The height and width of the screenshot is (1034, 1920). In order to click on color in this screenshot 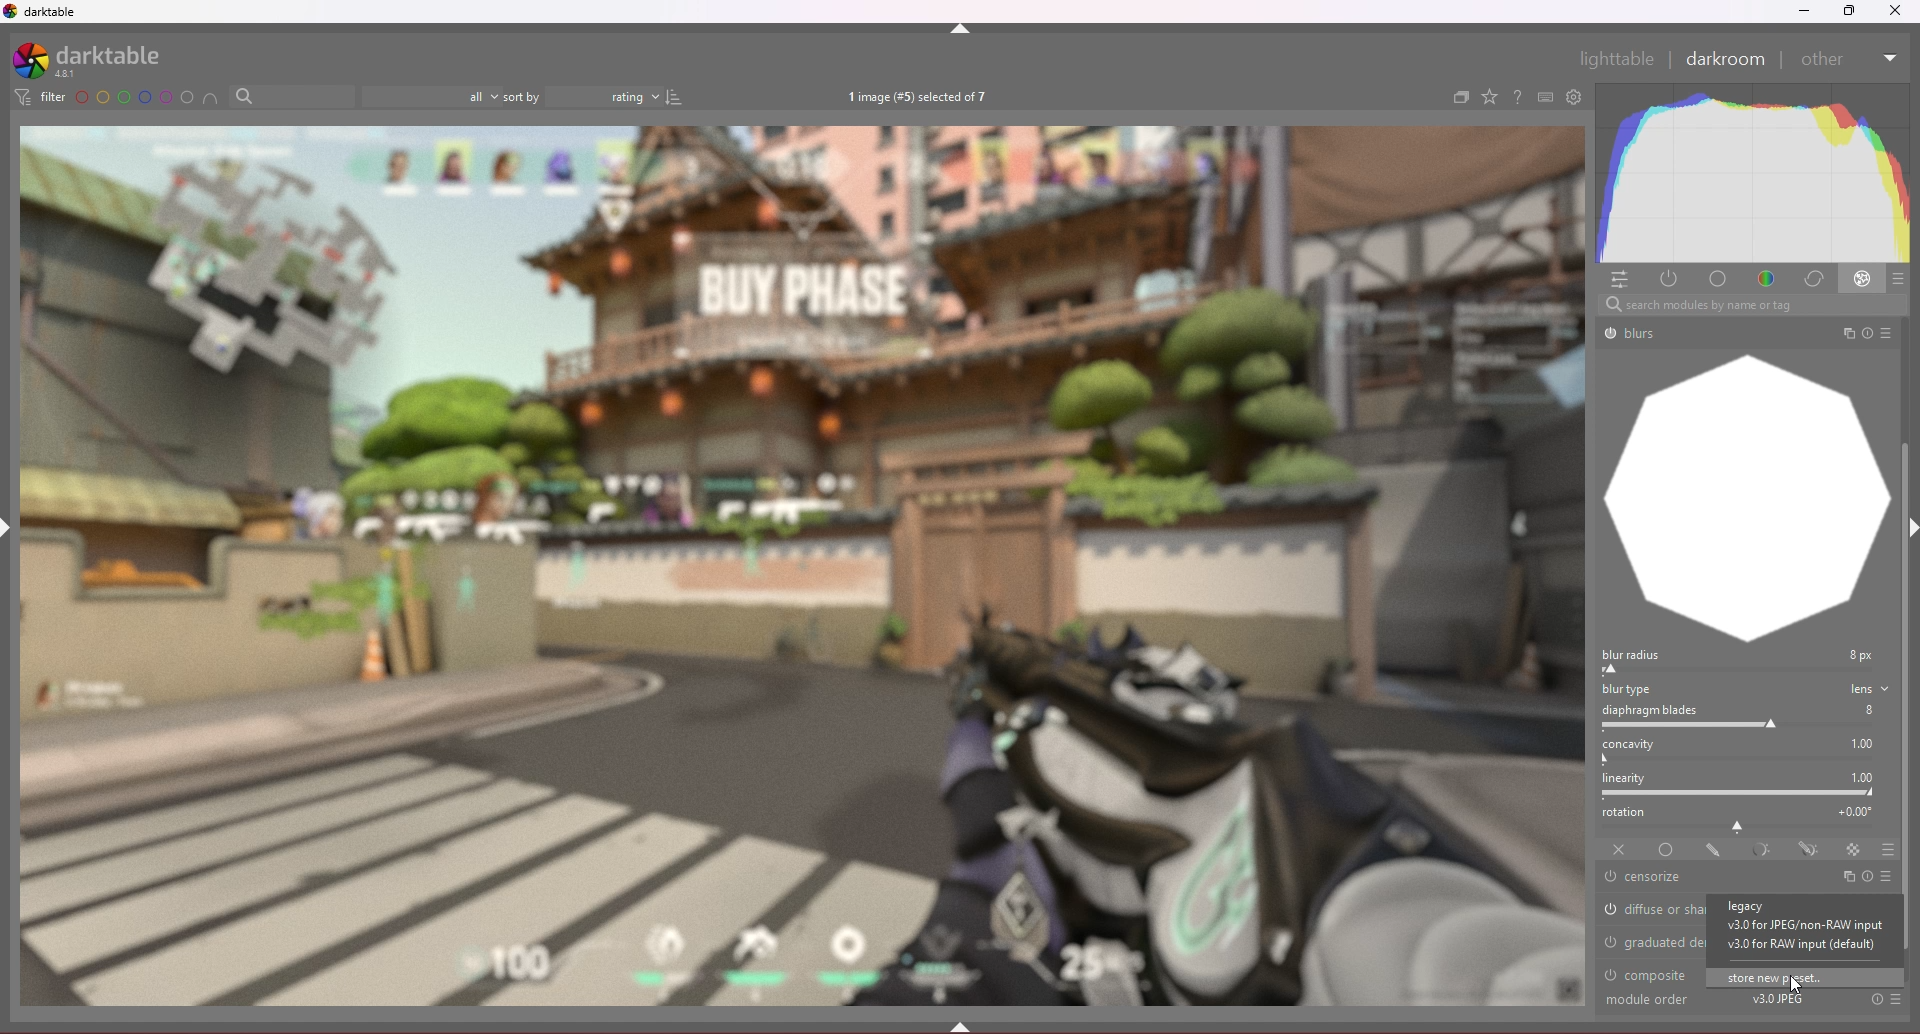, I will do `click(1768, 279)`.